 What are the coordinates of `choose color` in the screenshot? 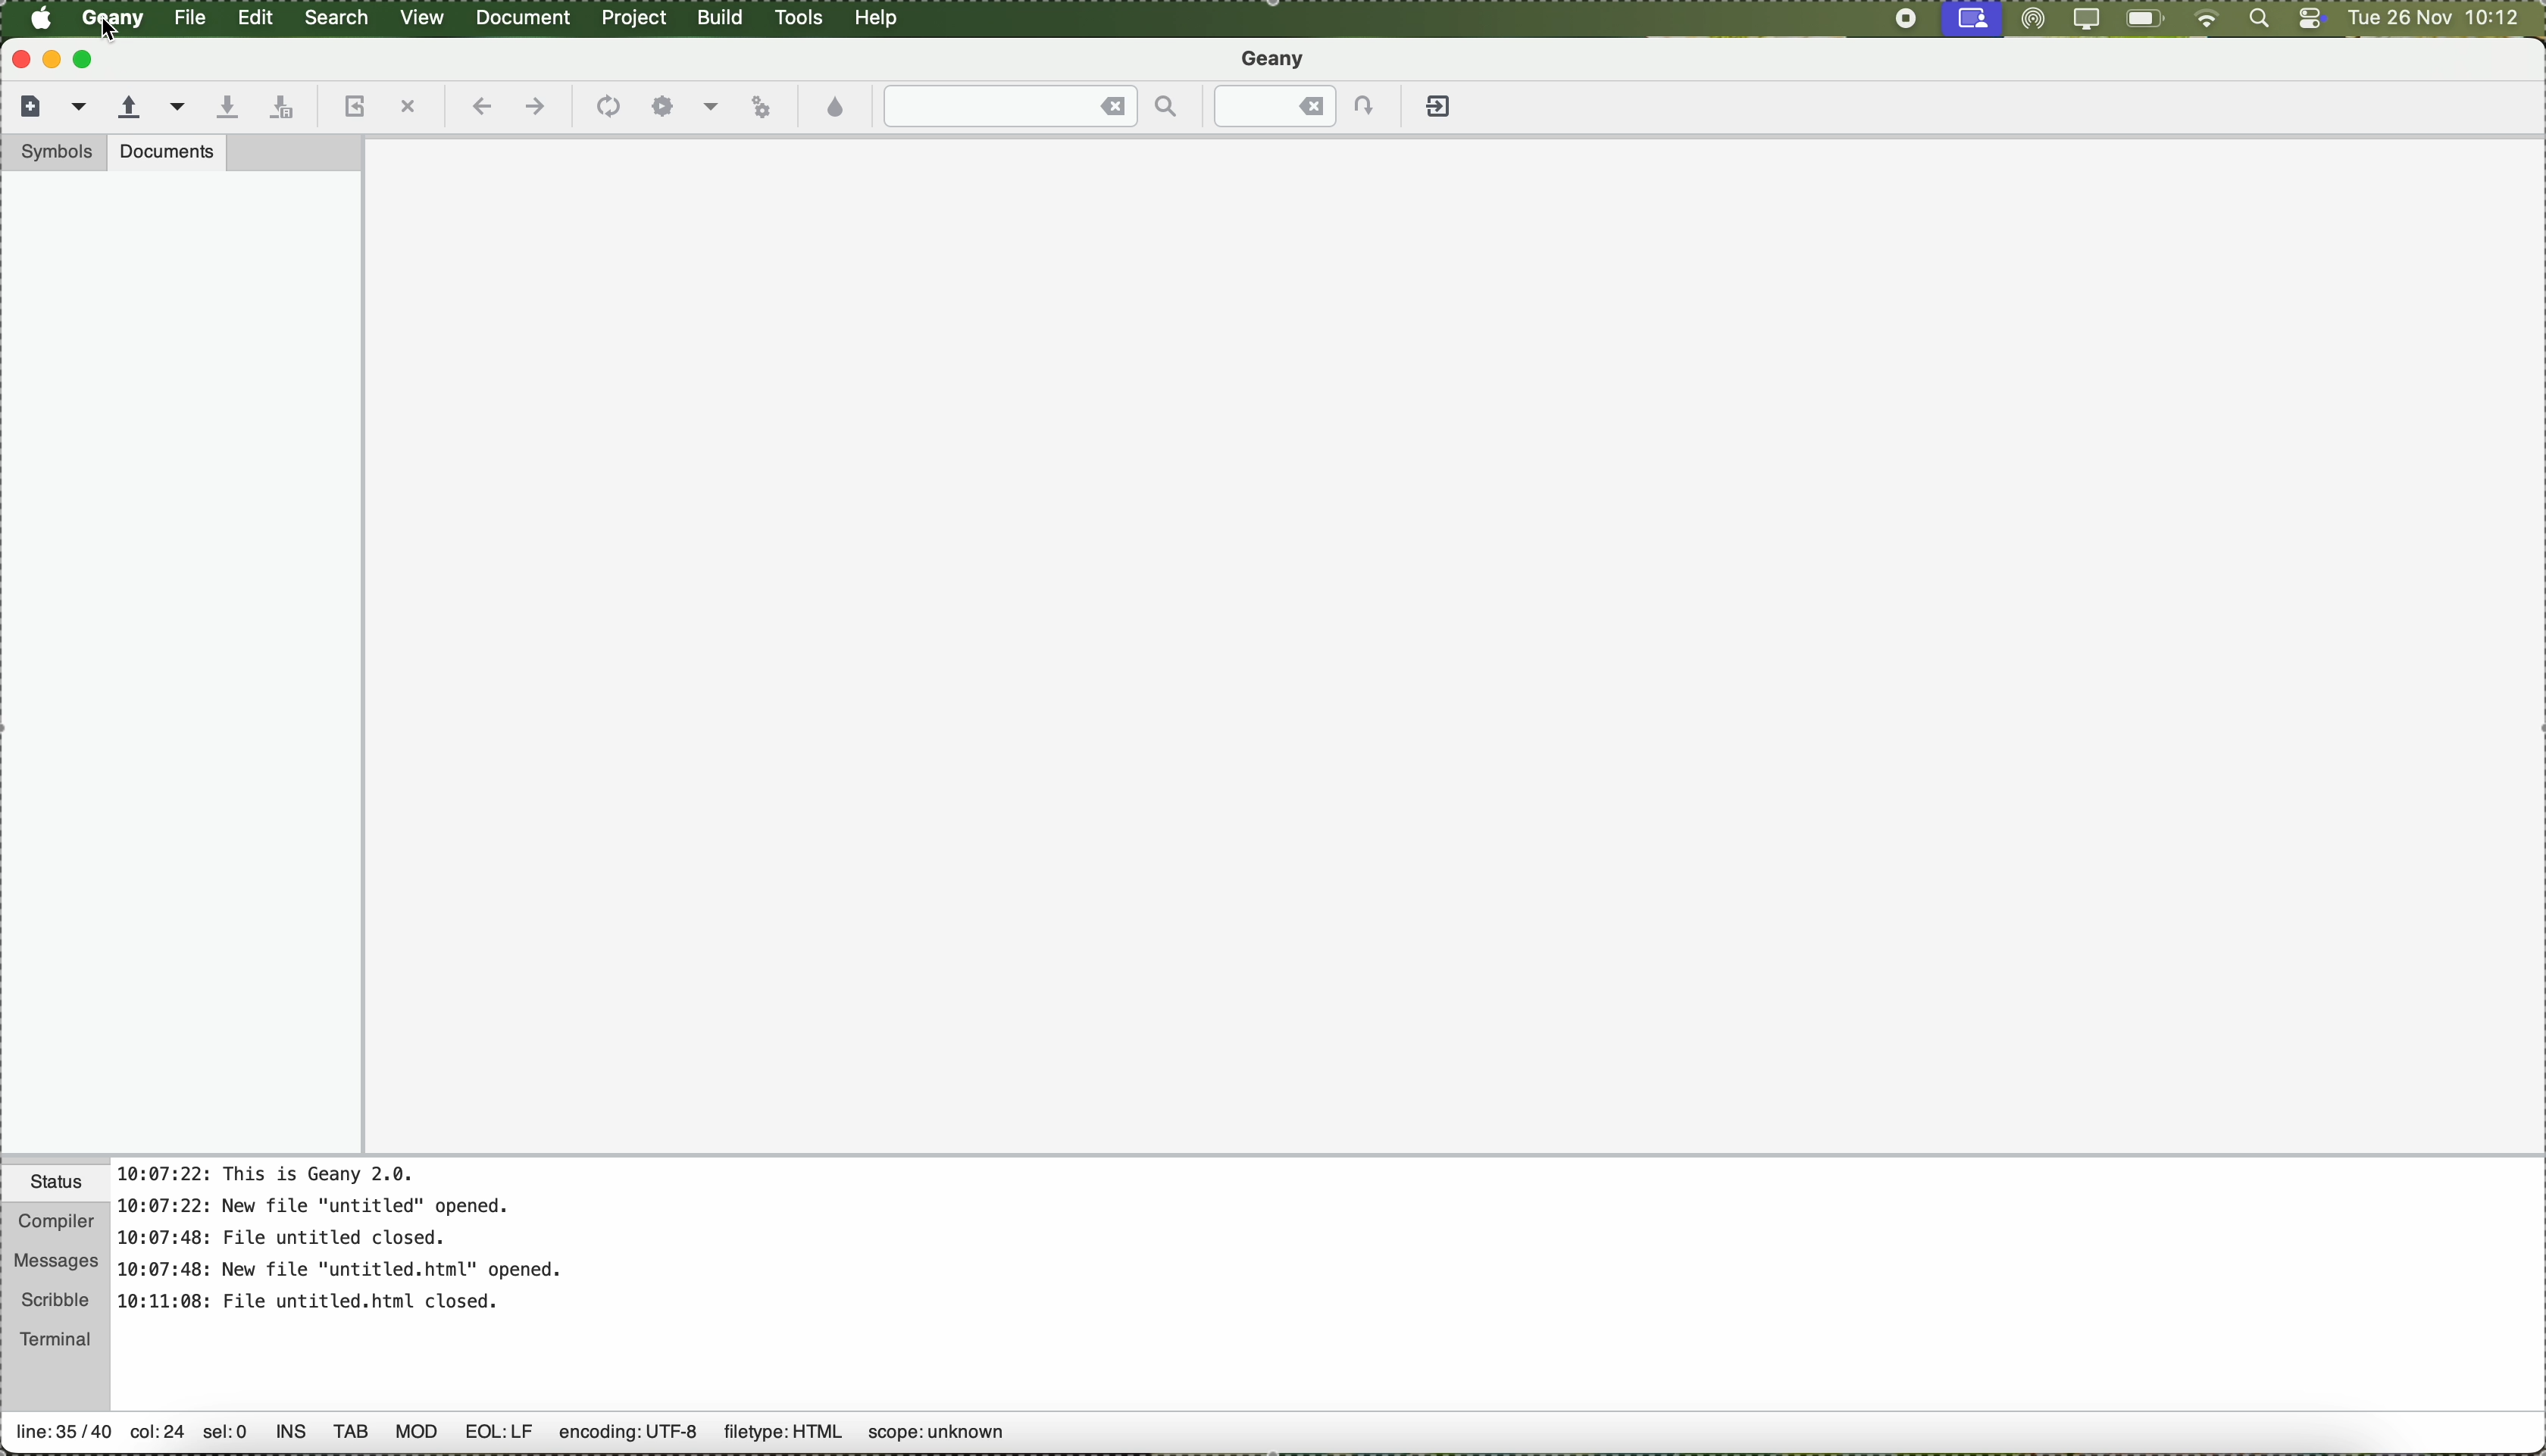 It's located at (838, 108).